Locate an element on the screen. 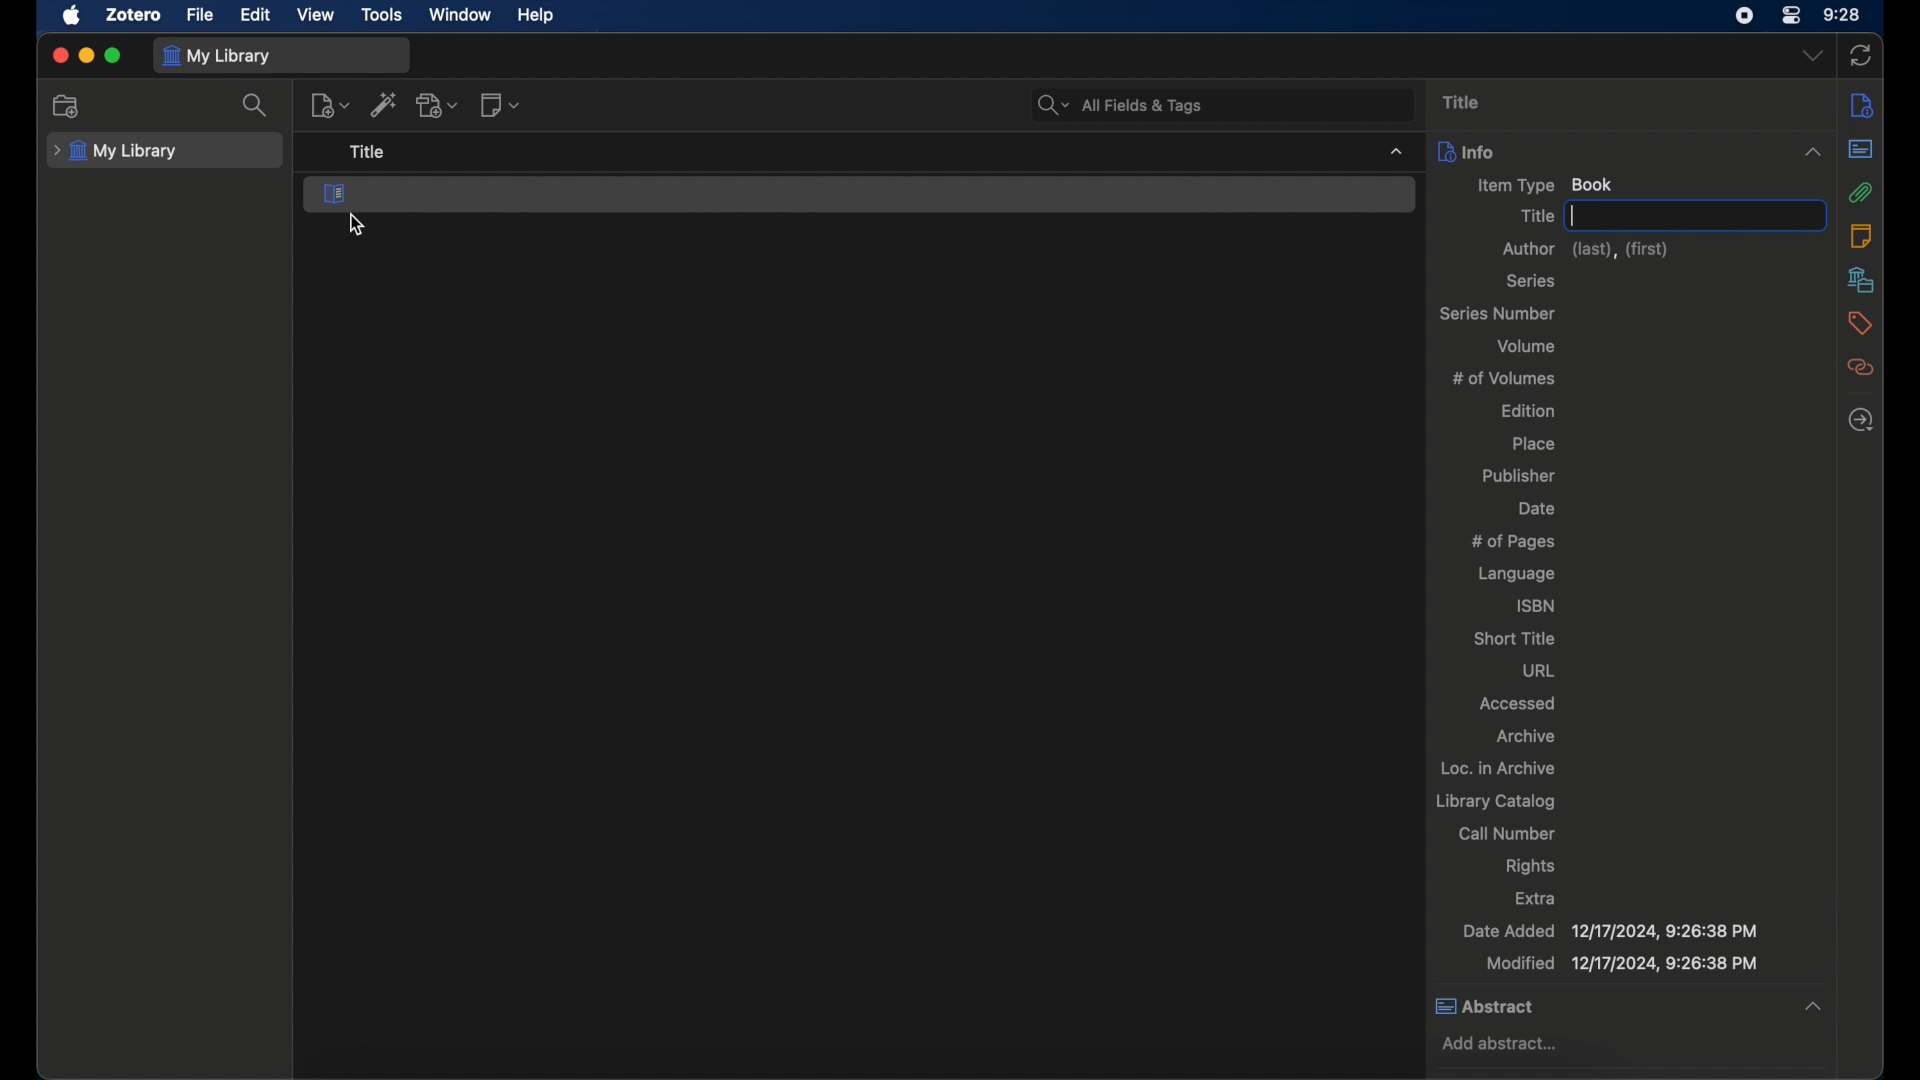  title is located at coordinates (1463, 102).